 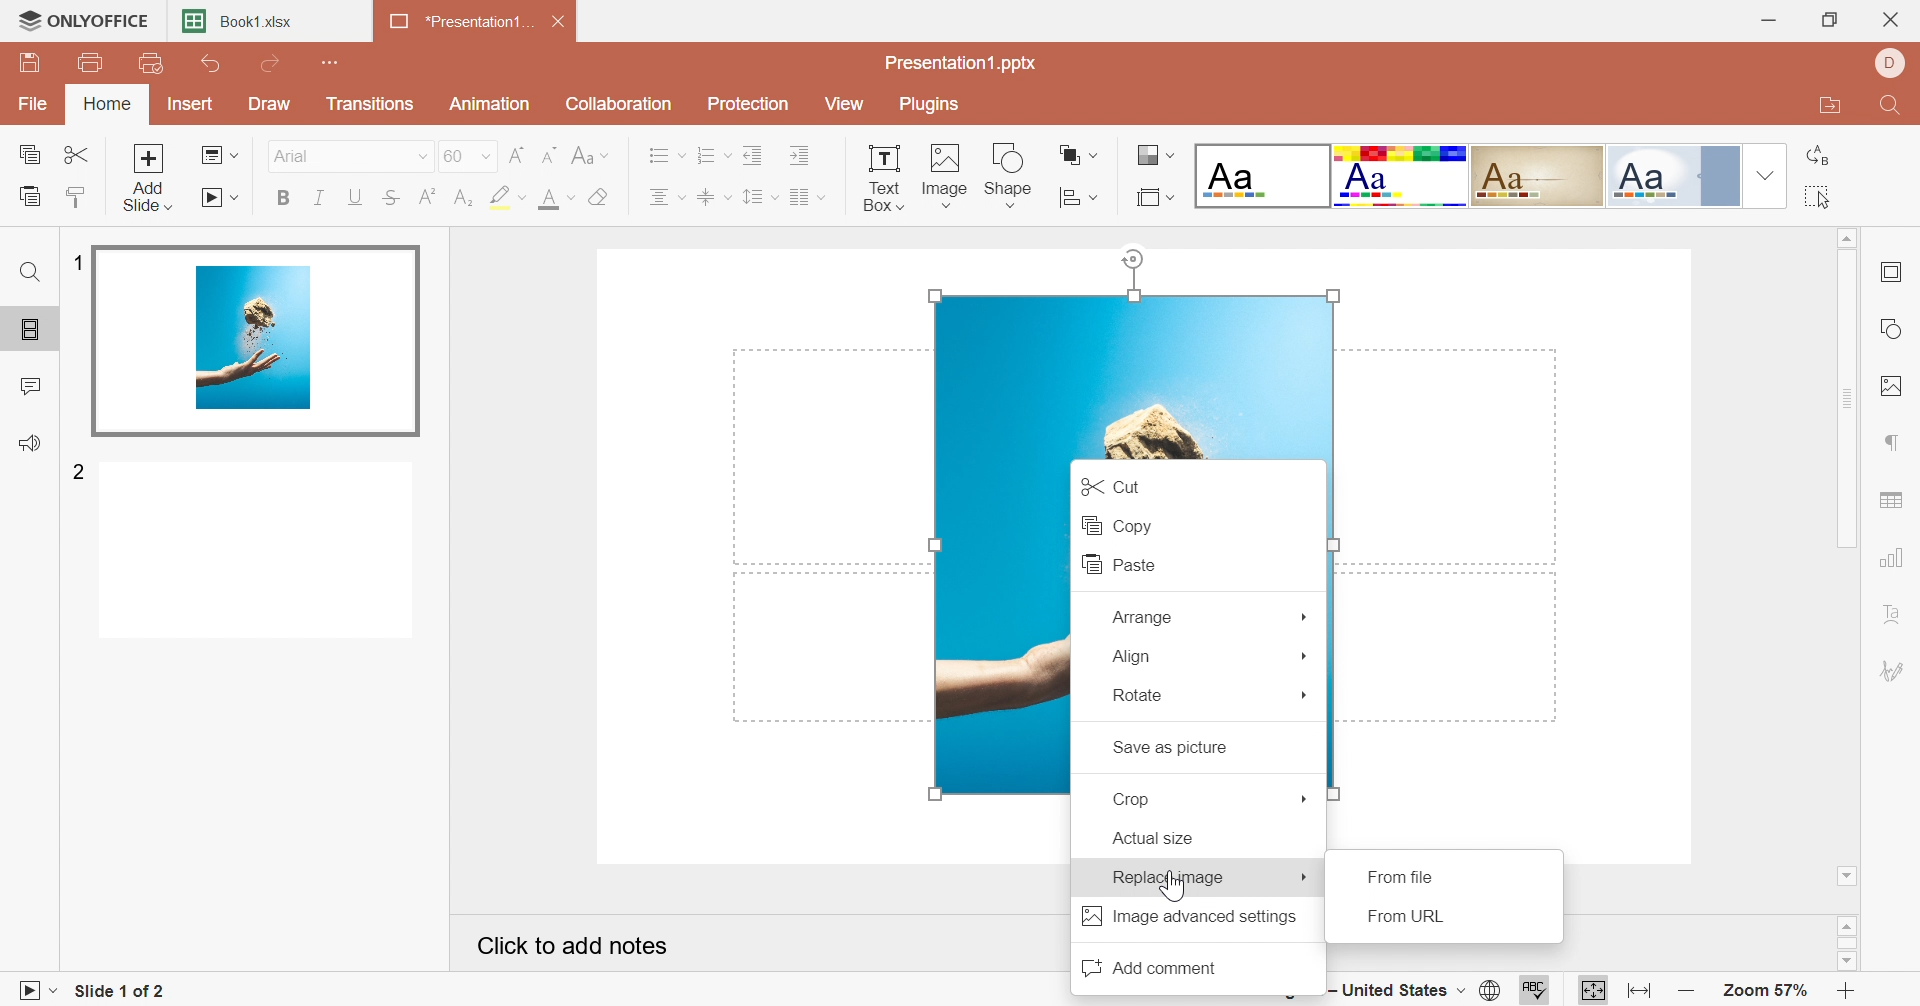 I want to click on Scroll Up, so click(x=1845, y=239).